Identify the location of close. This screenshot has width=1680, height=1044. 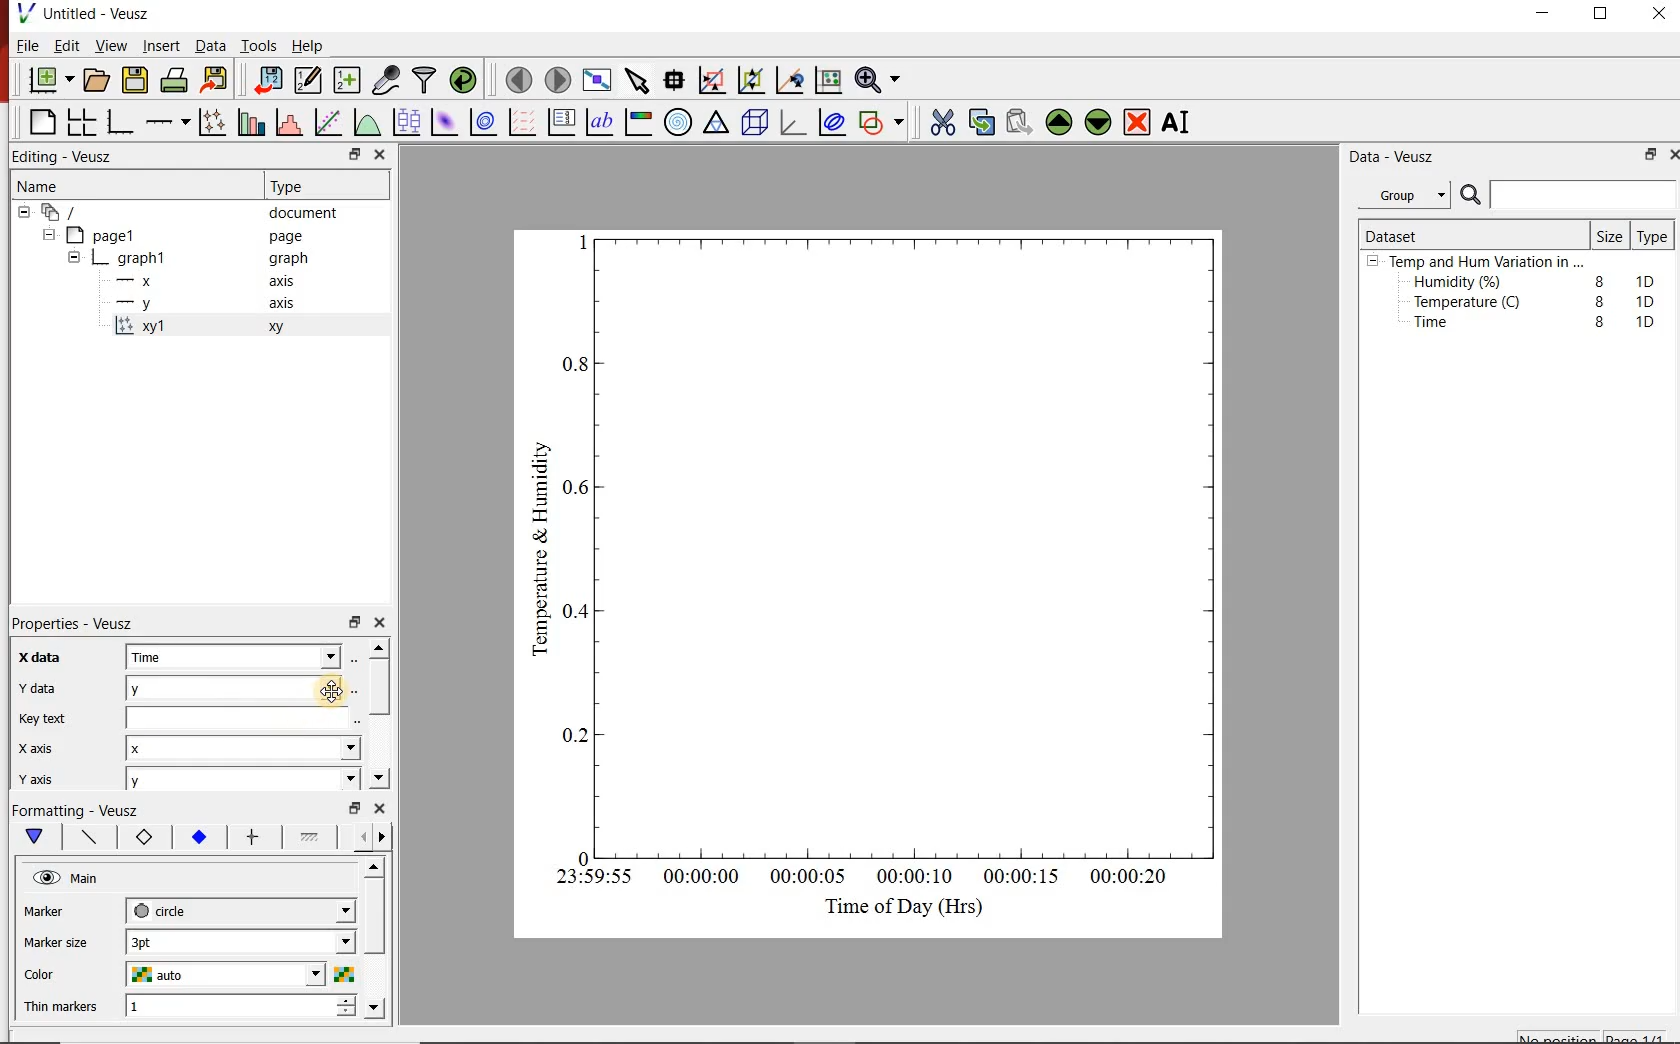
(1670, 154).